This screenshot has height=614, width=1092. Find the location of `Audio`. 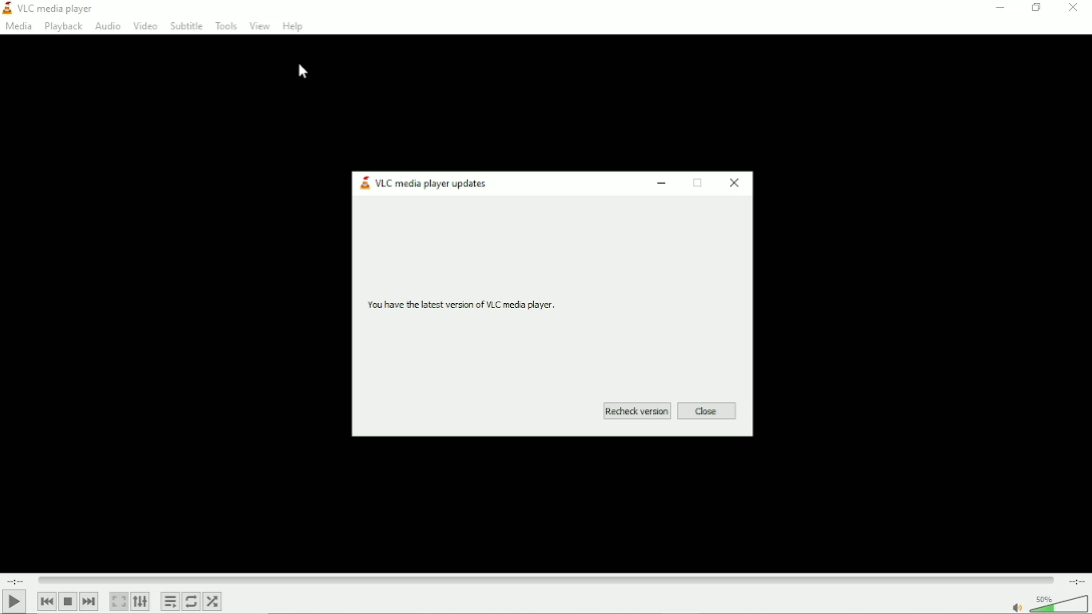

Audio is located at coordinates (107, 28).